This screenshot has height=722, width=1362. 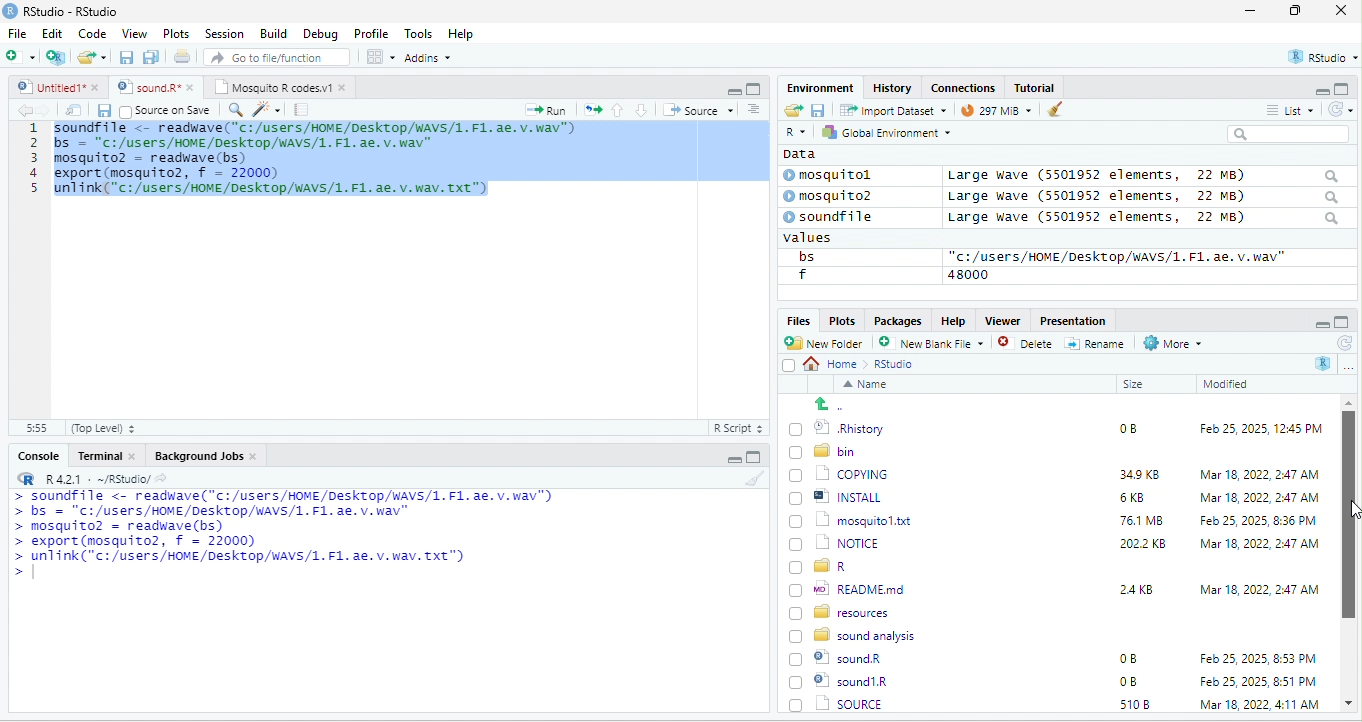 I want to click on scroll bar, so click(x=1349, y=554).